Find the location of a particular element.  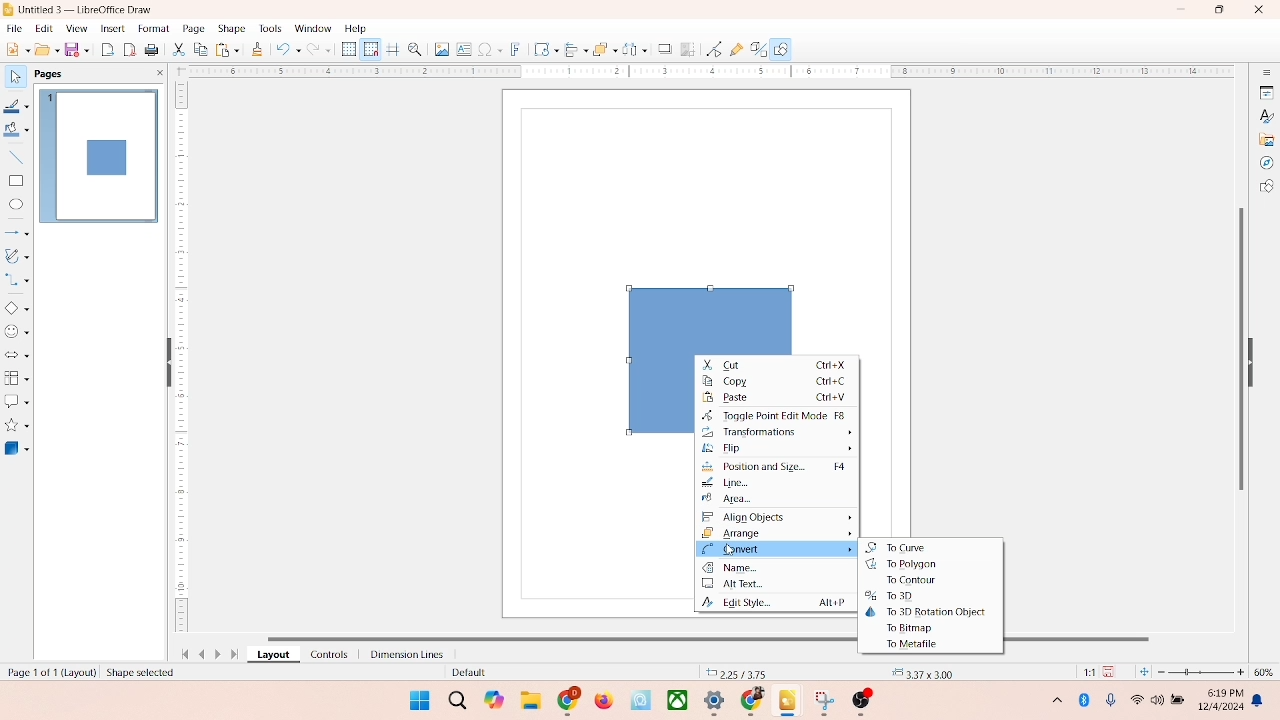

special character is located at coordinates (490, 49).